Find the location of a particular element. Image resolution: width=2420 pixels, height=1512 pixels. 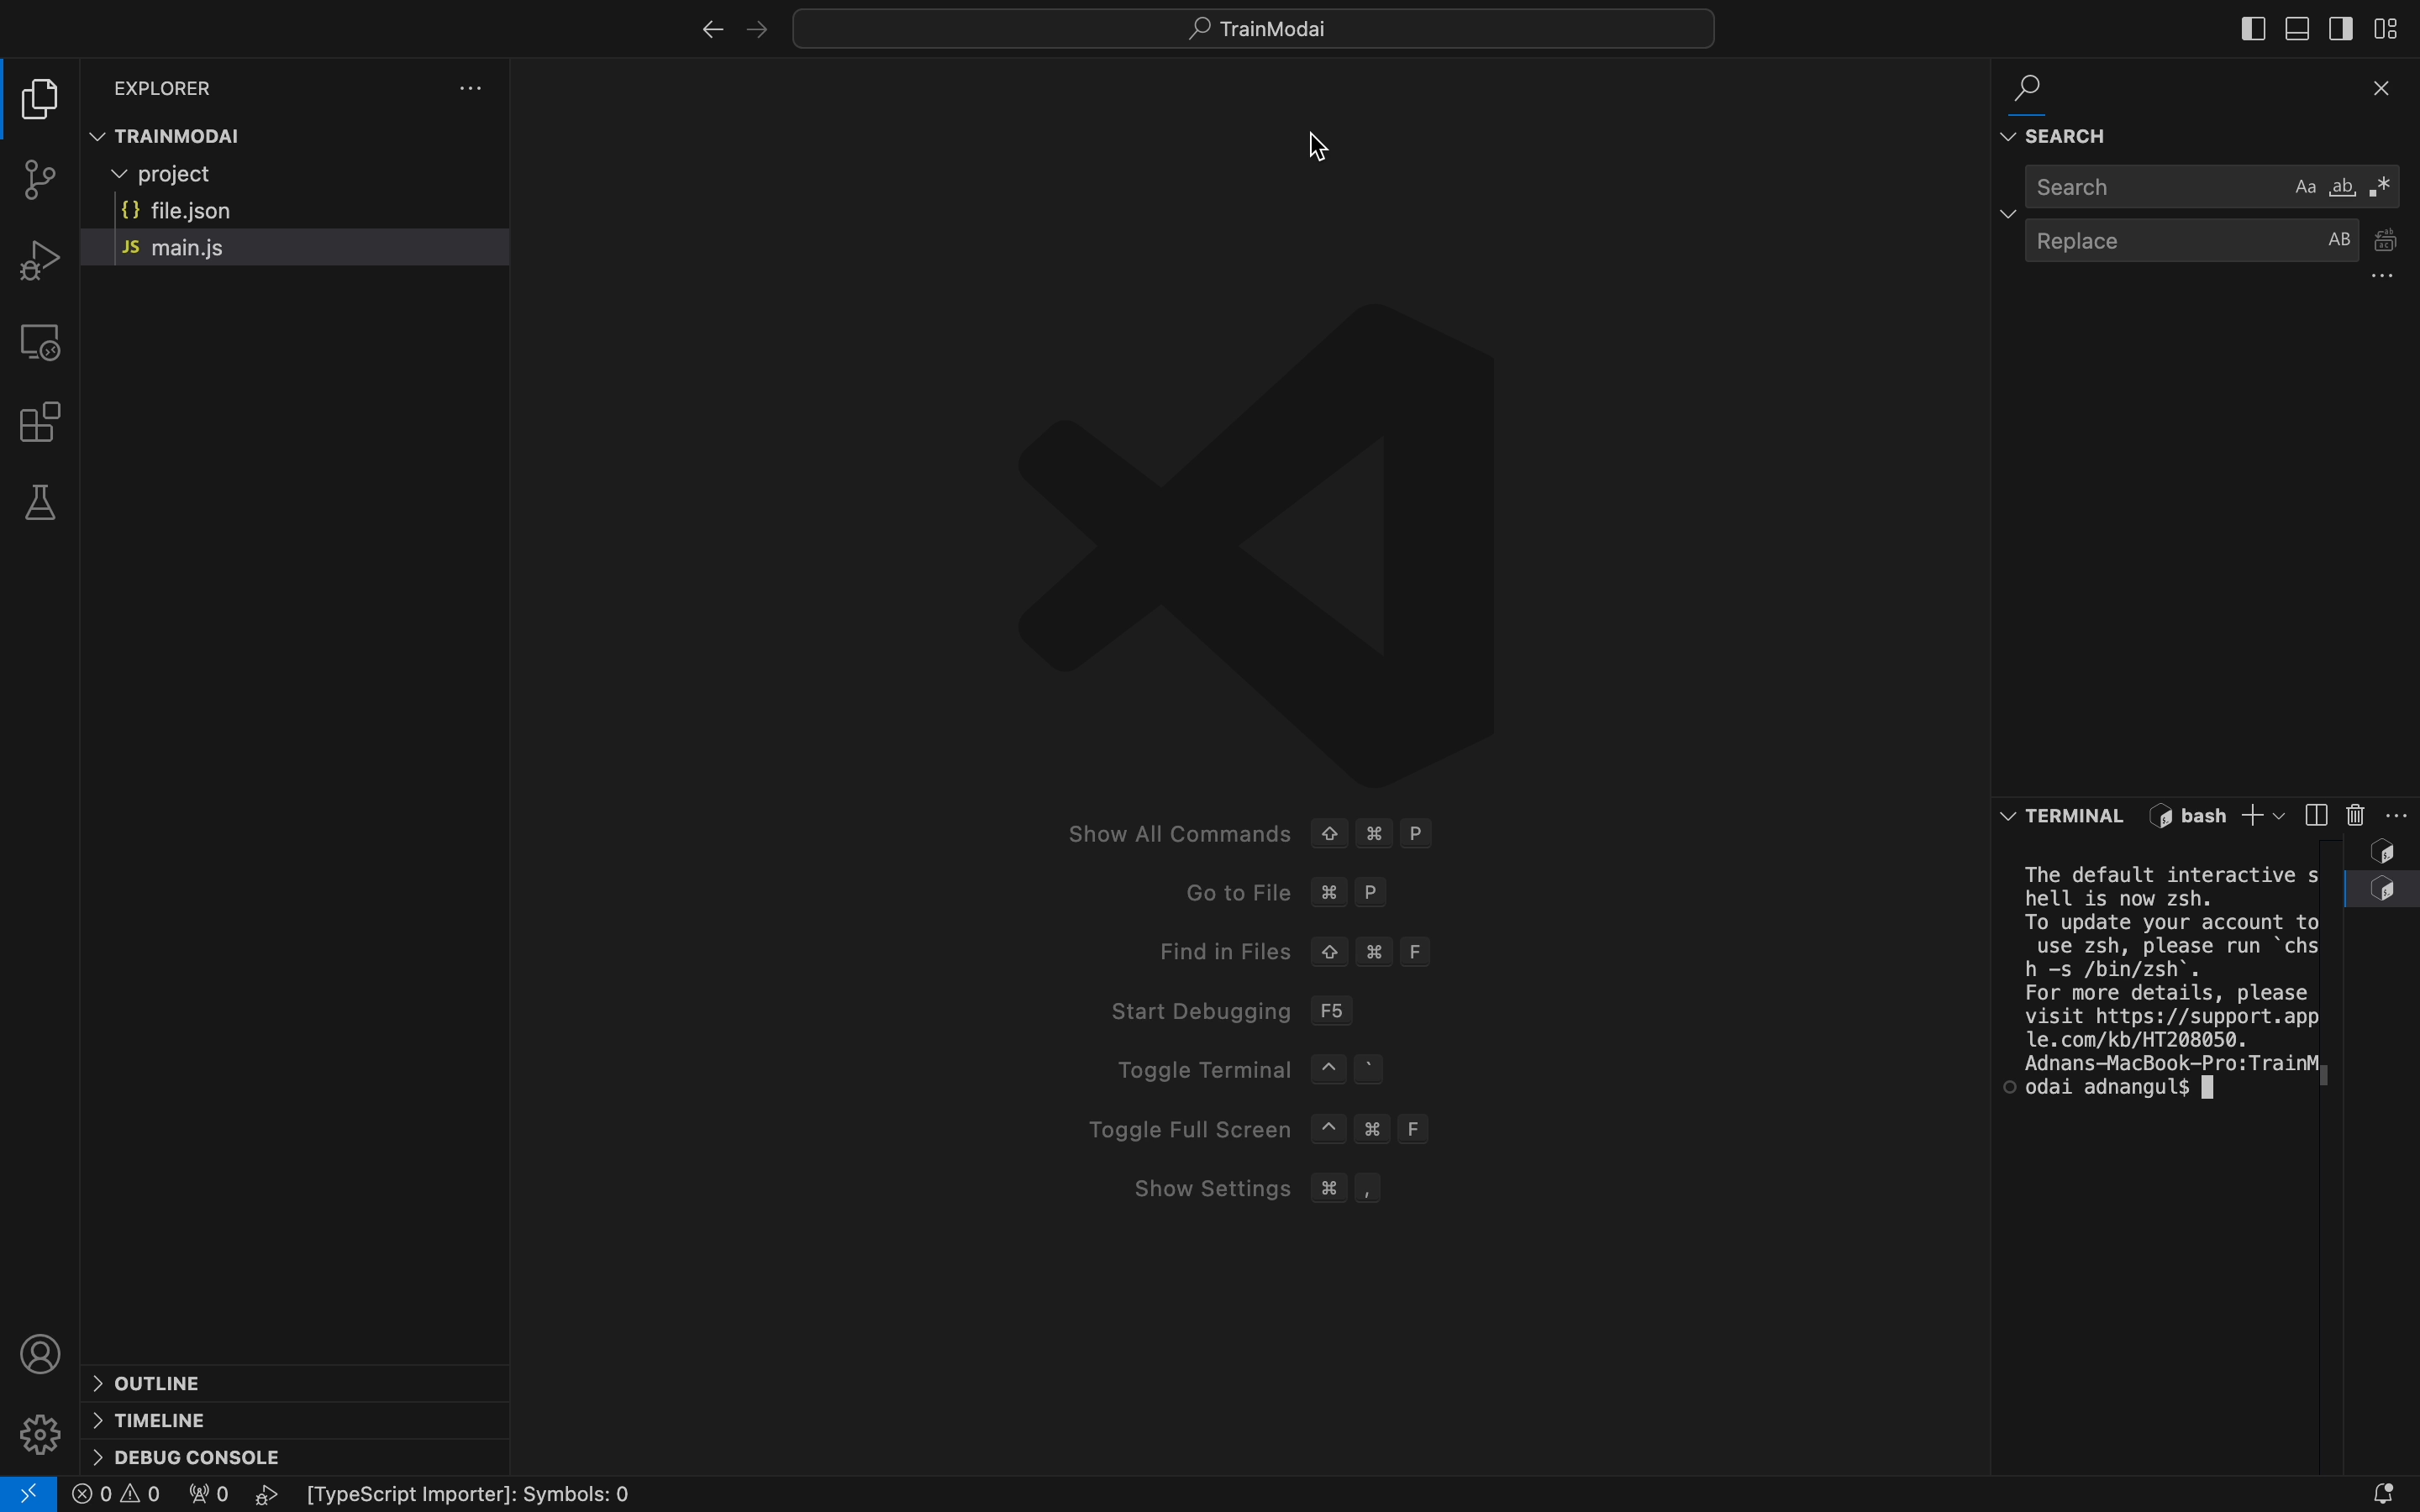

SHow Settings is located at coordinates (1364, 1188).